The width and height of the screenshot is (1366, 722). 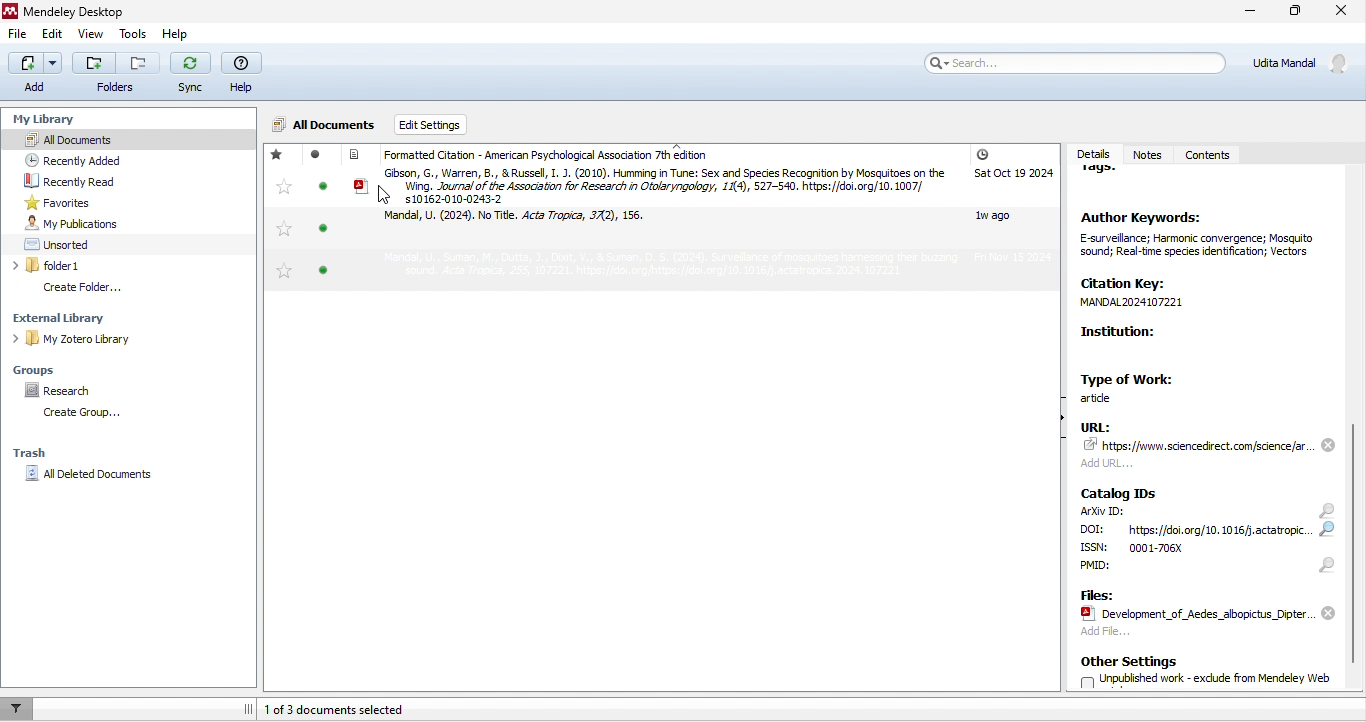 I want to click on help, so click(x=242, y=74).